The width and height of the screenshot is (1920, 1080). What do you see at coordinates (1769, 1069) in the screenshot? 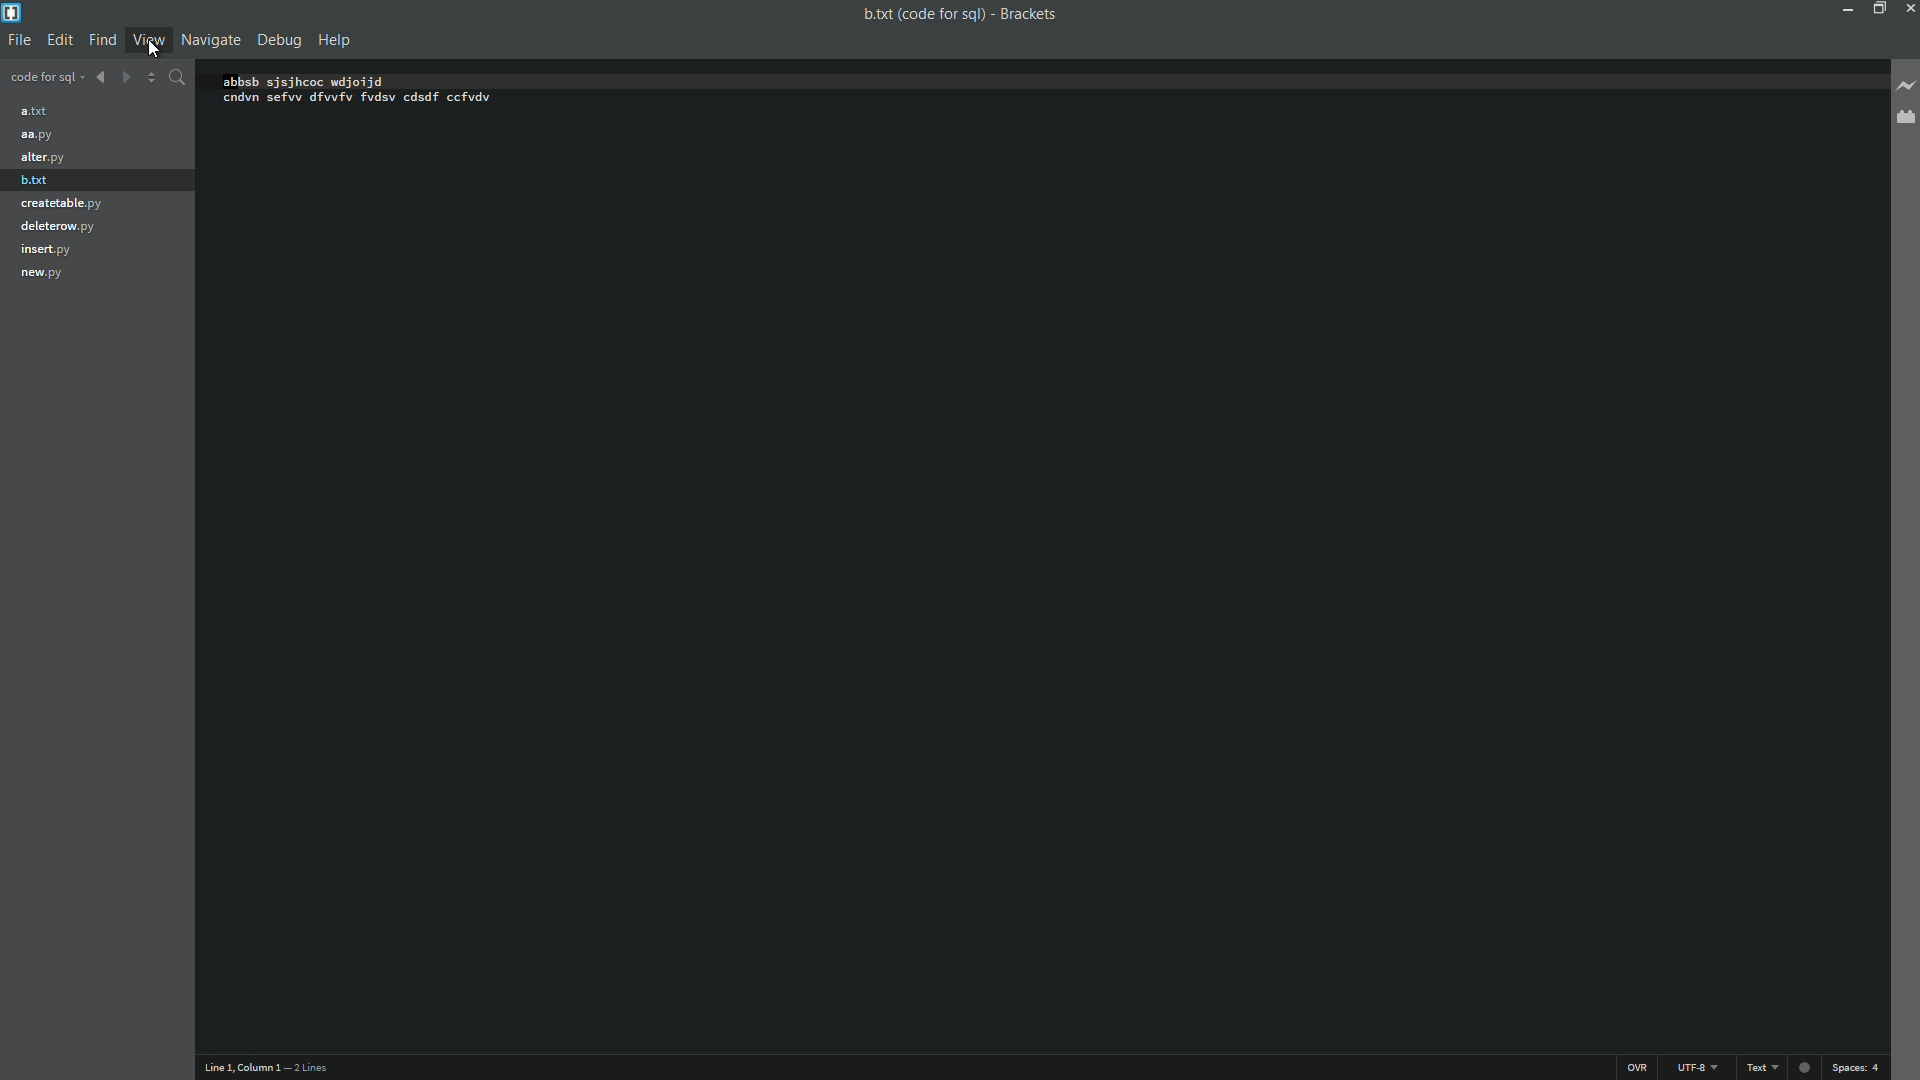
I see `text` at bounding box center [1769, 1069].